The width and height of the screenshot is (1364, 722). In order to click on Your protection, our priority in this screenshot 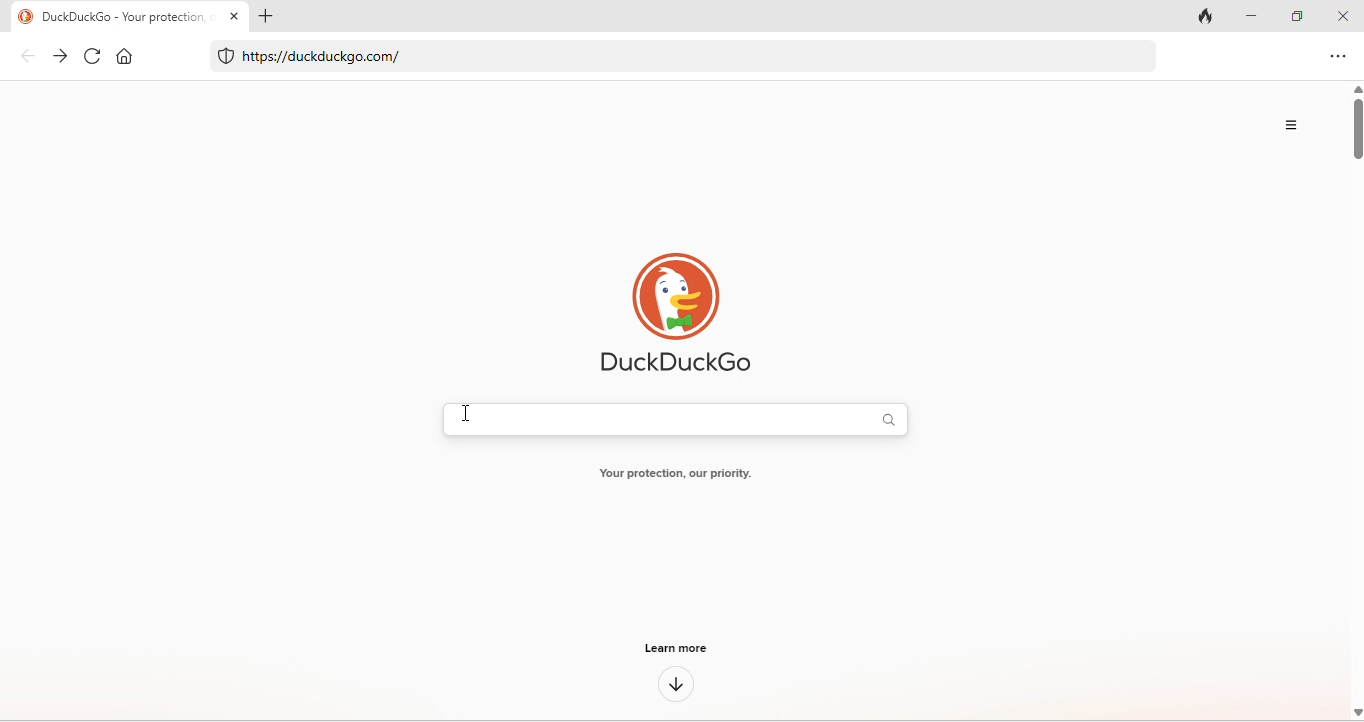, I will do `click(684, 476)`.